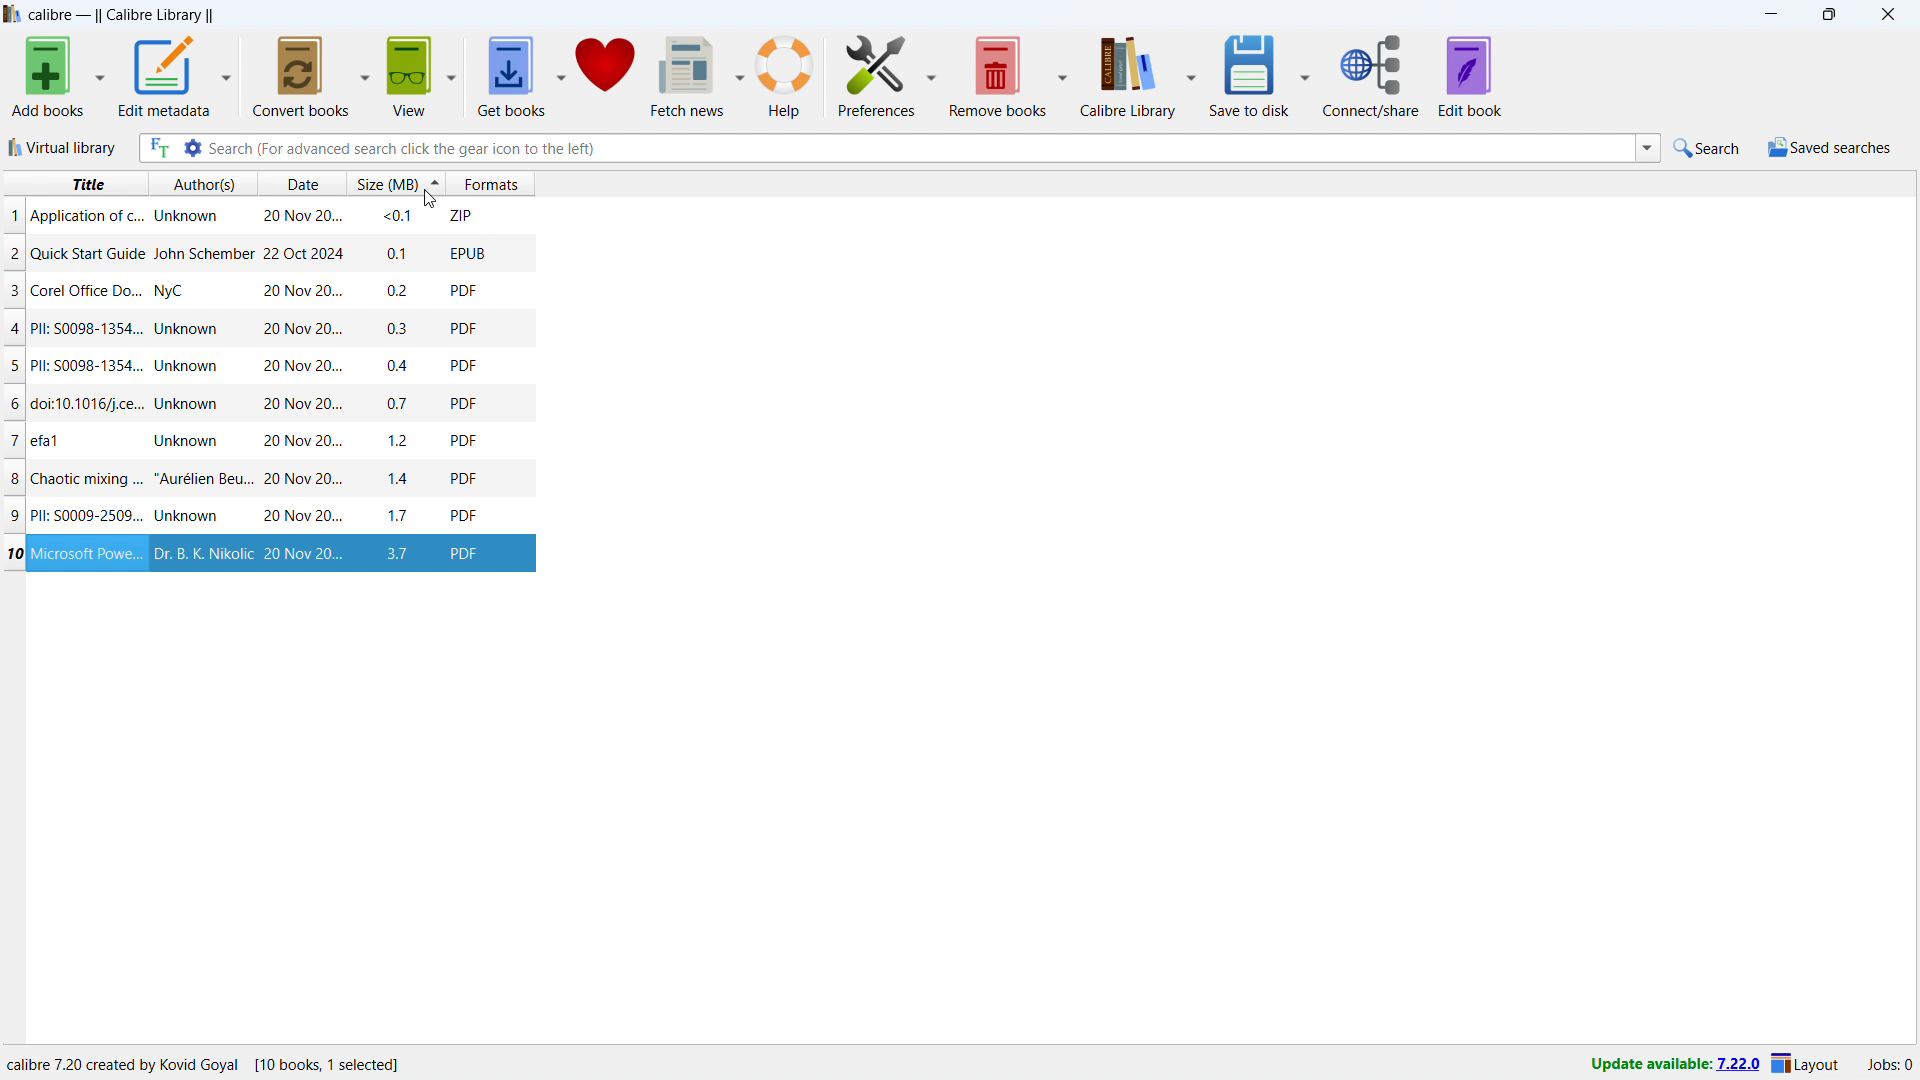 This screenshot has width=1920, height=1080. What do you see at coordinates (464, 513) in the screenshot?
I see `PDF` at bounding box center [464, 513].